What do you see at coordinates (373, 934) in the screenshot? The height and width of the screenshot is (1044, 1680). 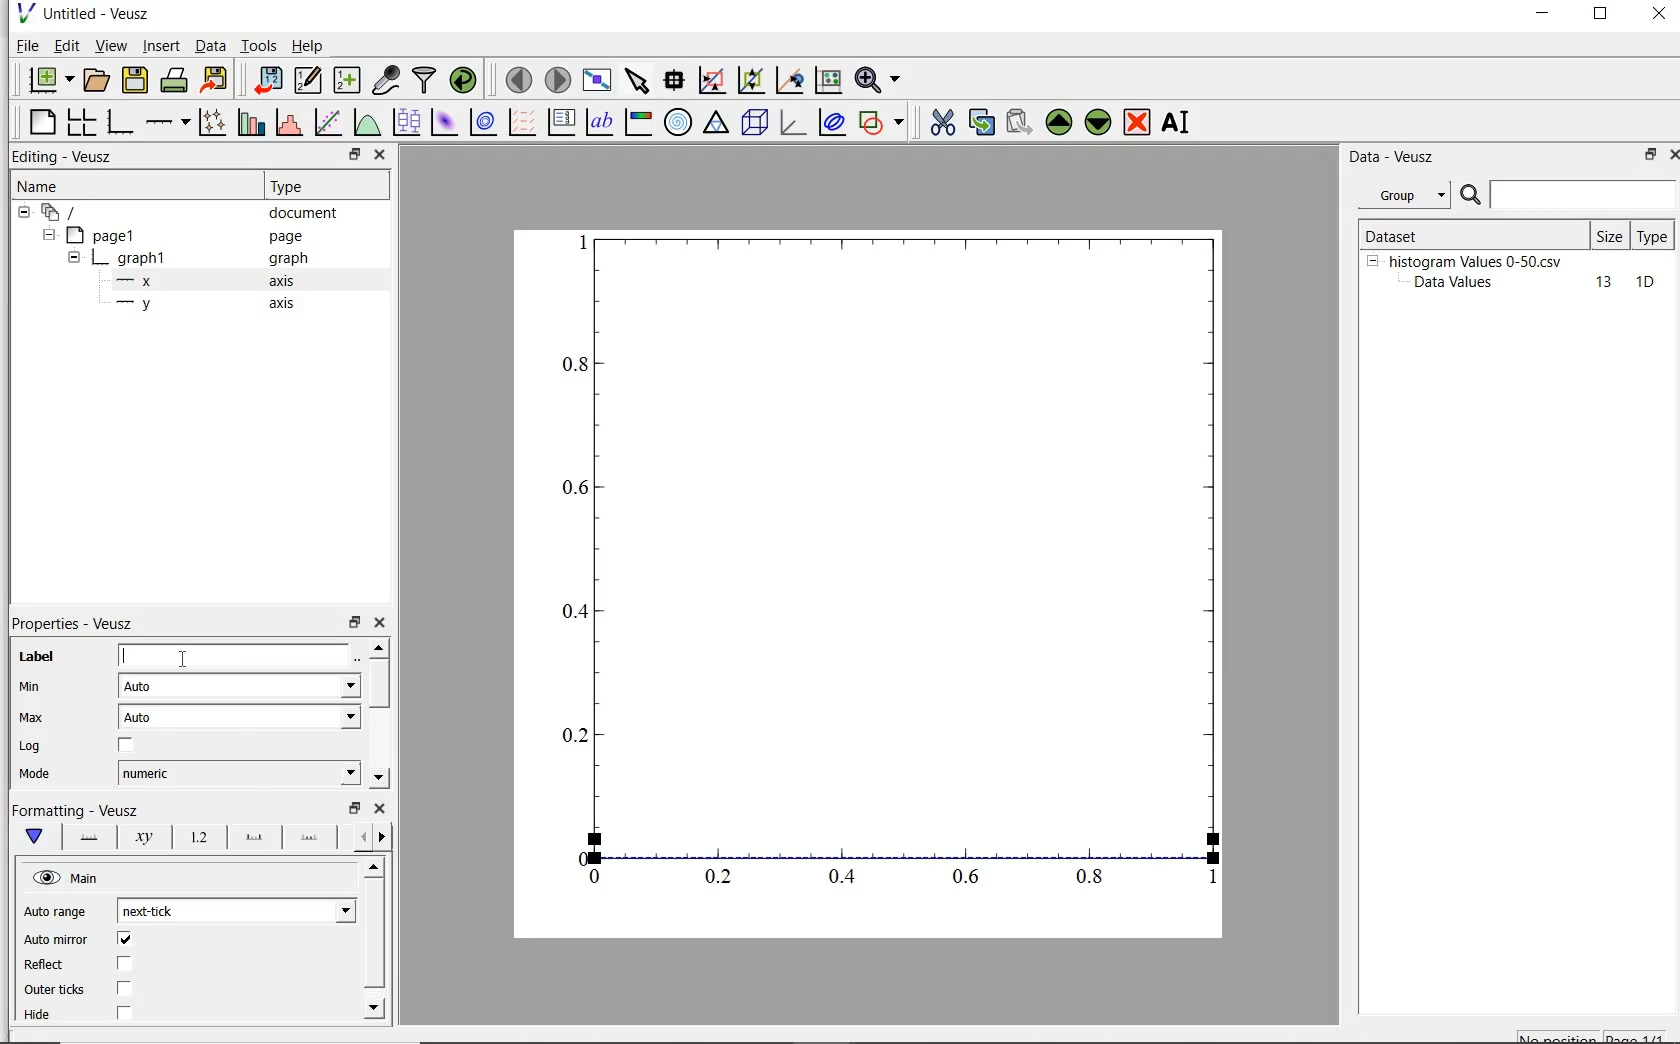 I see `vertical scrollbar` at bounding box center [373, 934].